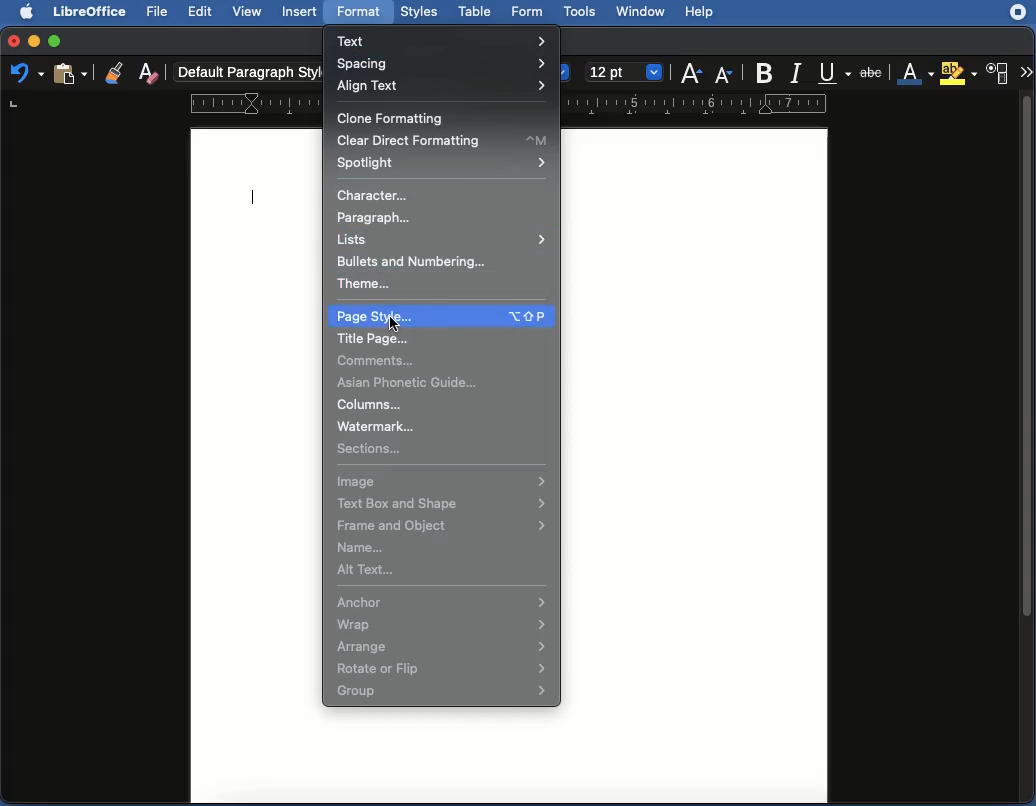 The height and width of the screenshot is (806, 1036). What do you see at coordinates (381, 218) in the screenshot?
I see `Paragraph` at bounding box center [381, 218].